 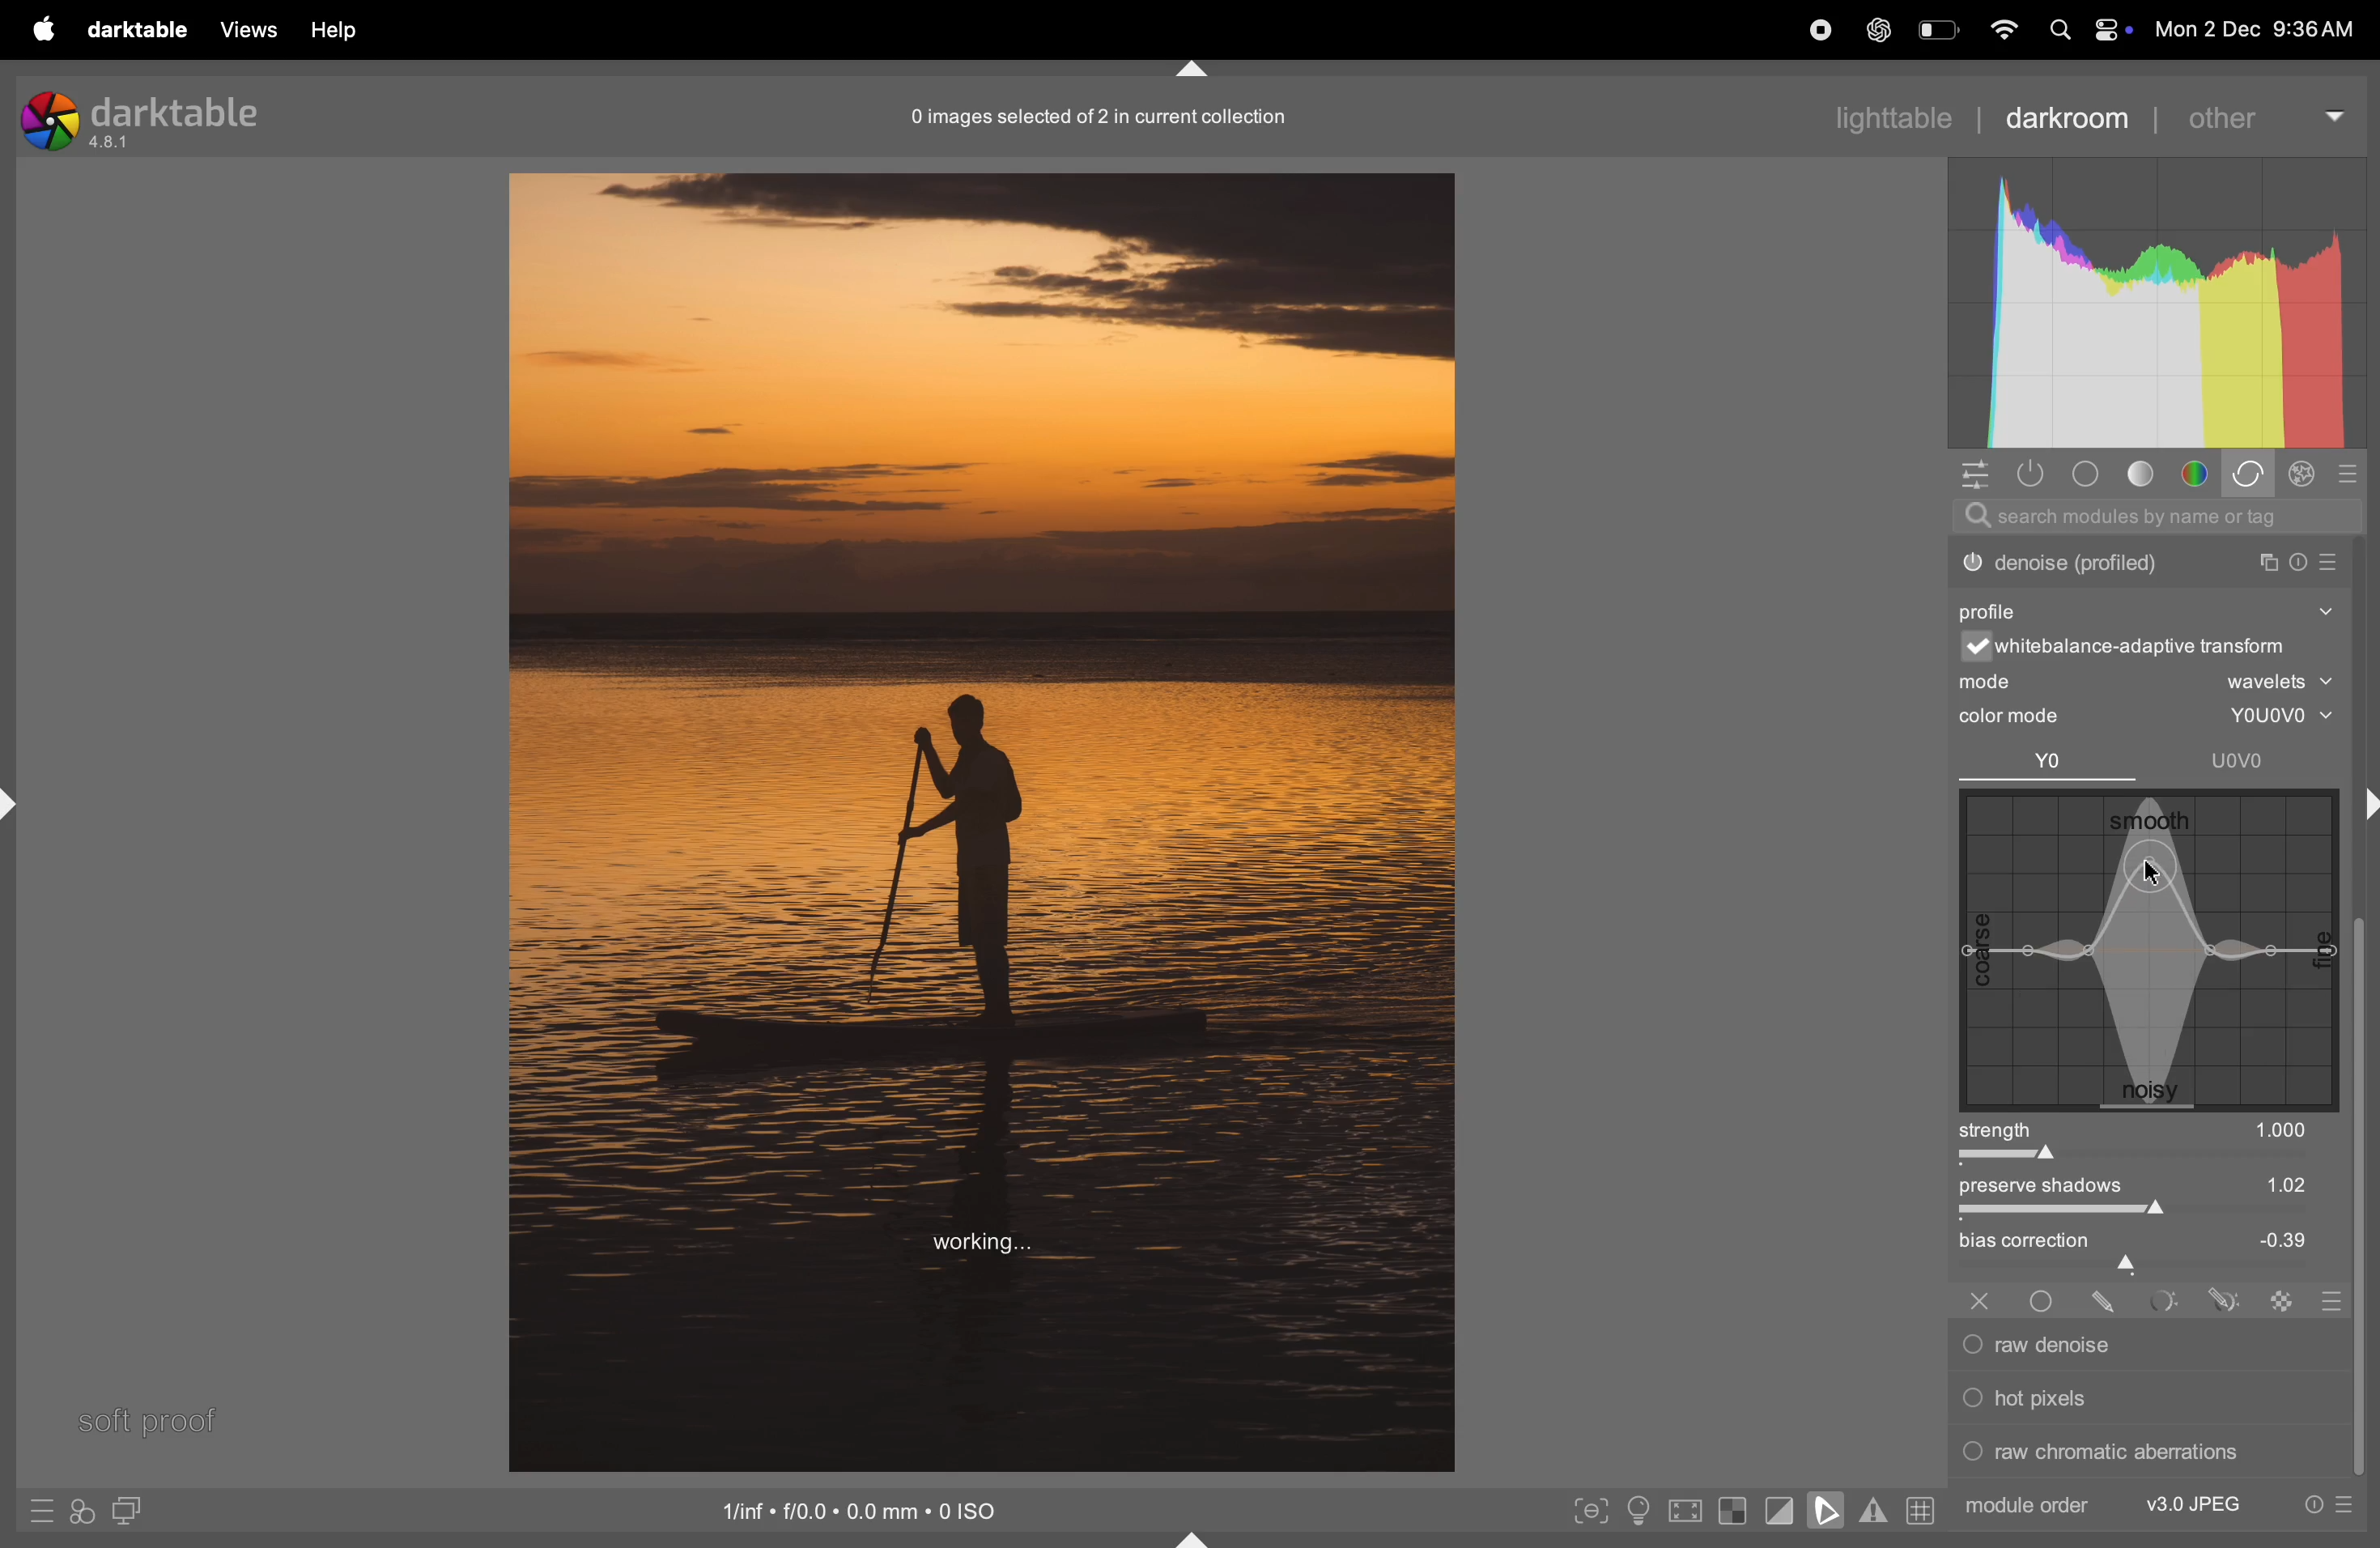 I want to click on raw denoise, so click(x=2138, y=1345).